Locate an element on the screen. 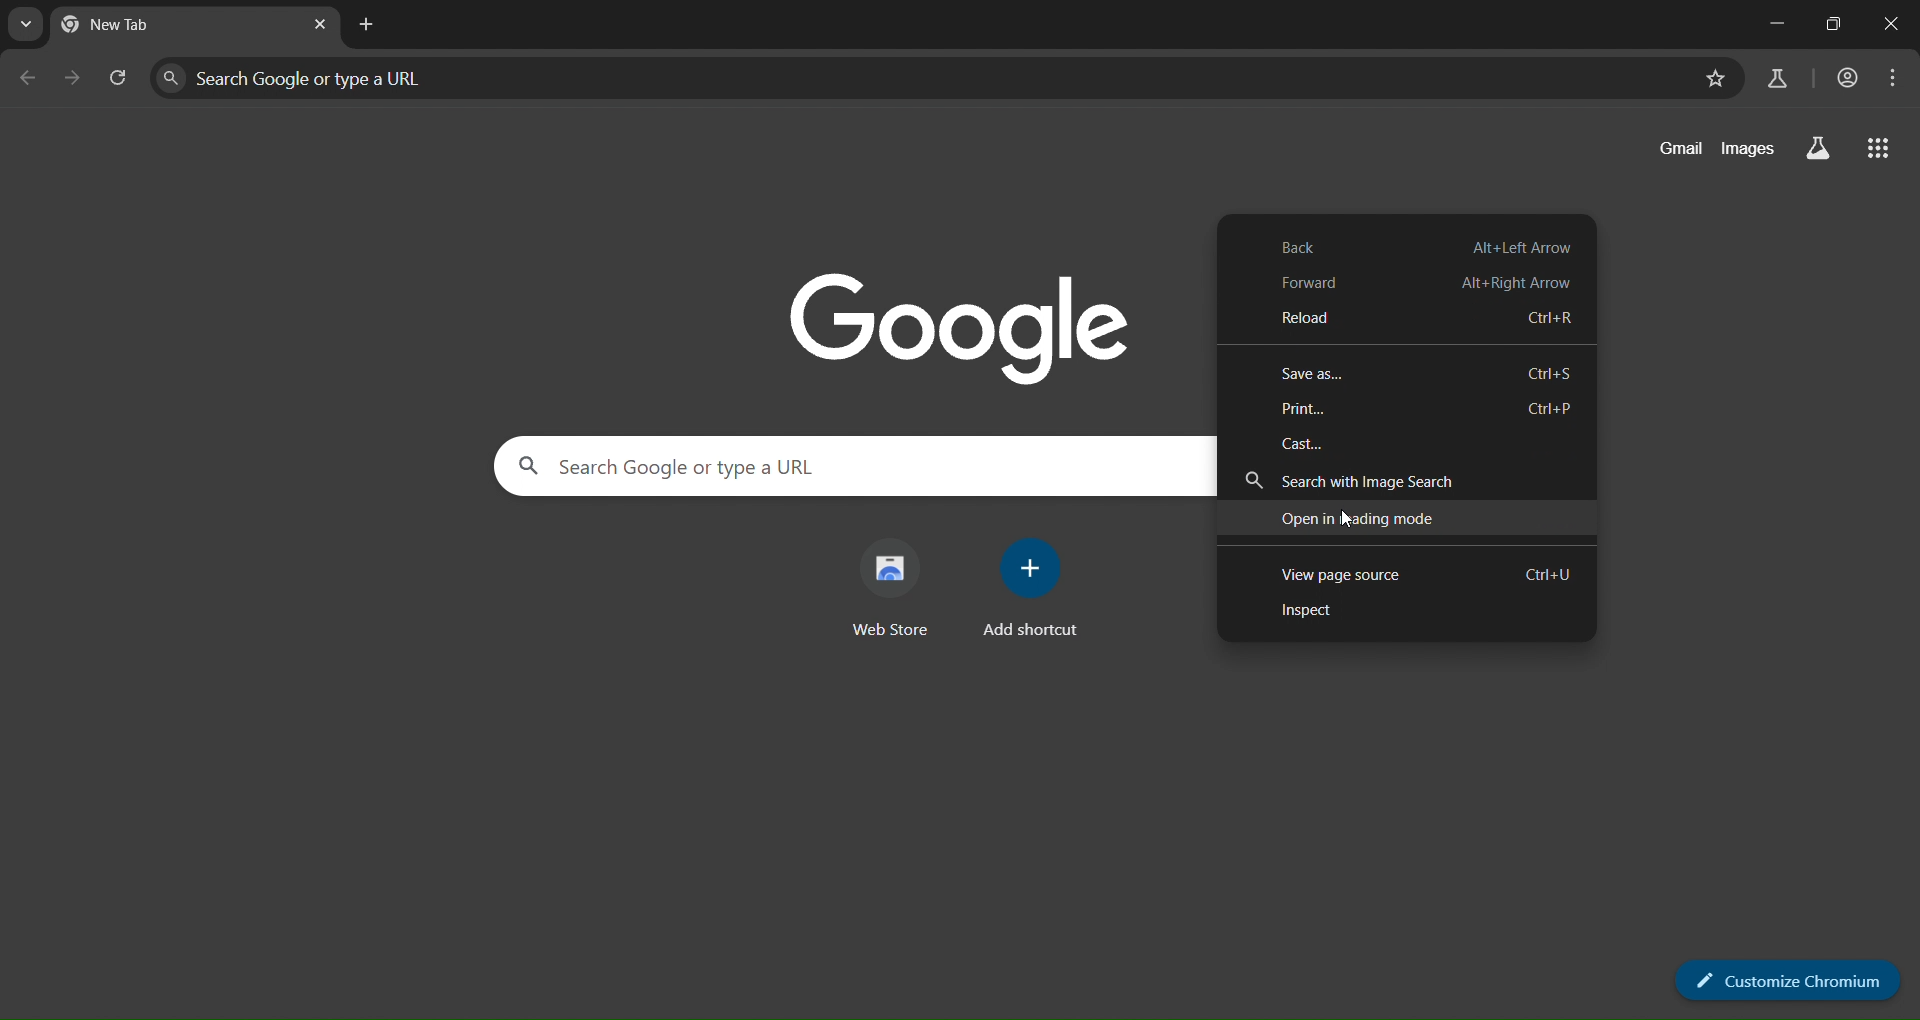 The height and width of the screenshot is (1020, 1920). print is located at coordinates (1426, 407).